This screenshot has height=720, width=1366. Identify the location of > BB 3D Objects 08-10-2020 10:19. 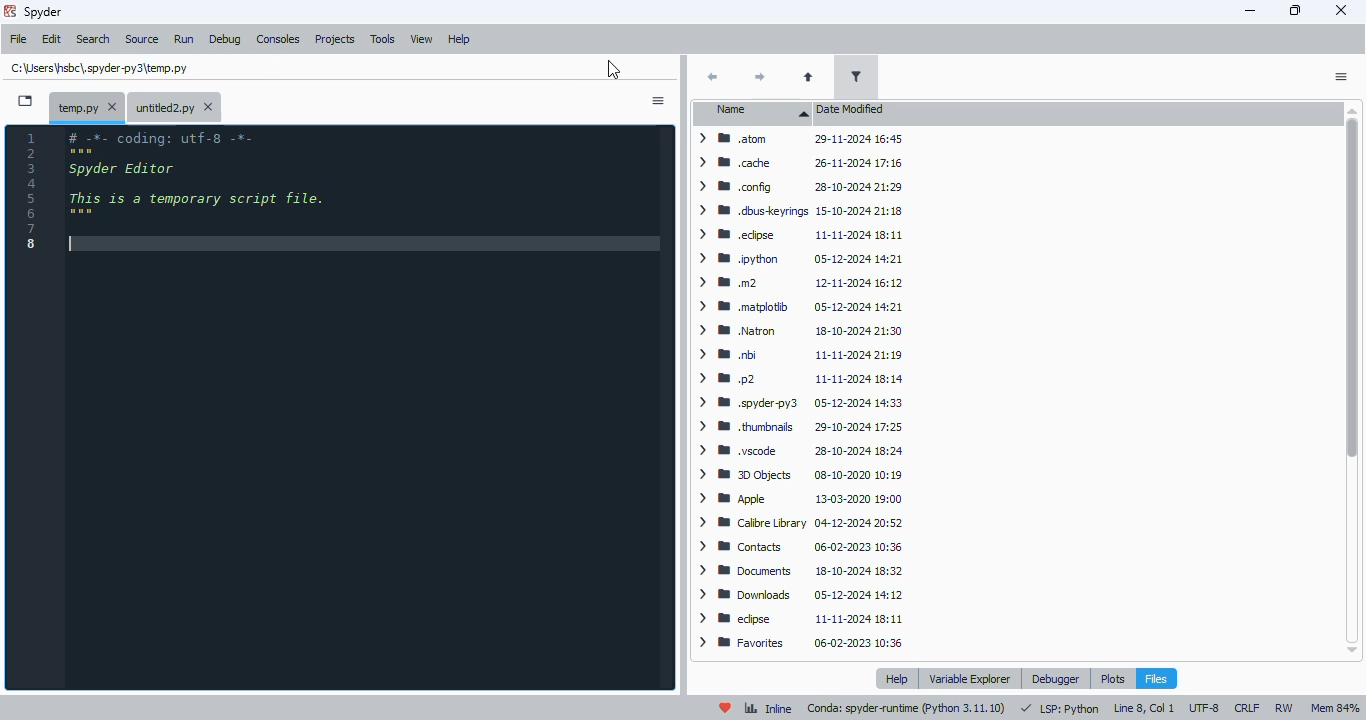
(796, 473).